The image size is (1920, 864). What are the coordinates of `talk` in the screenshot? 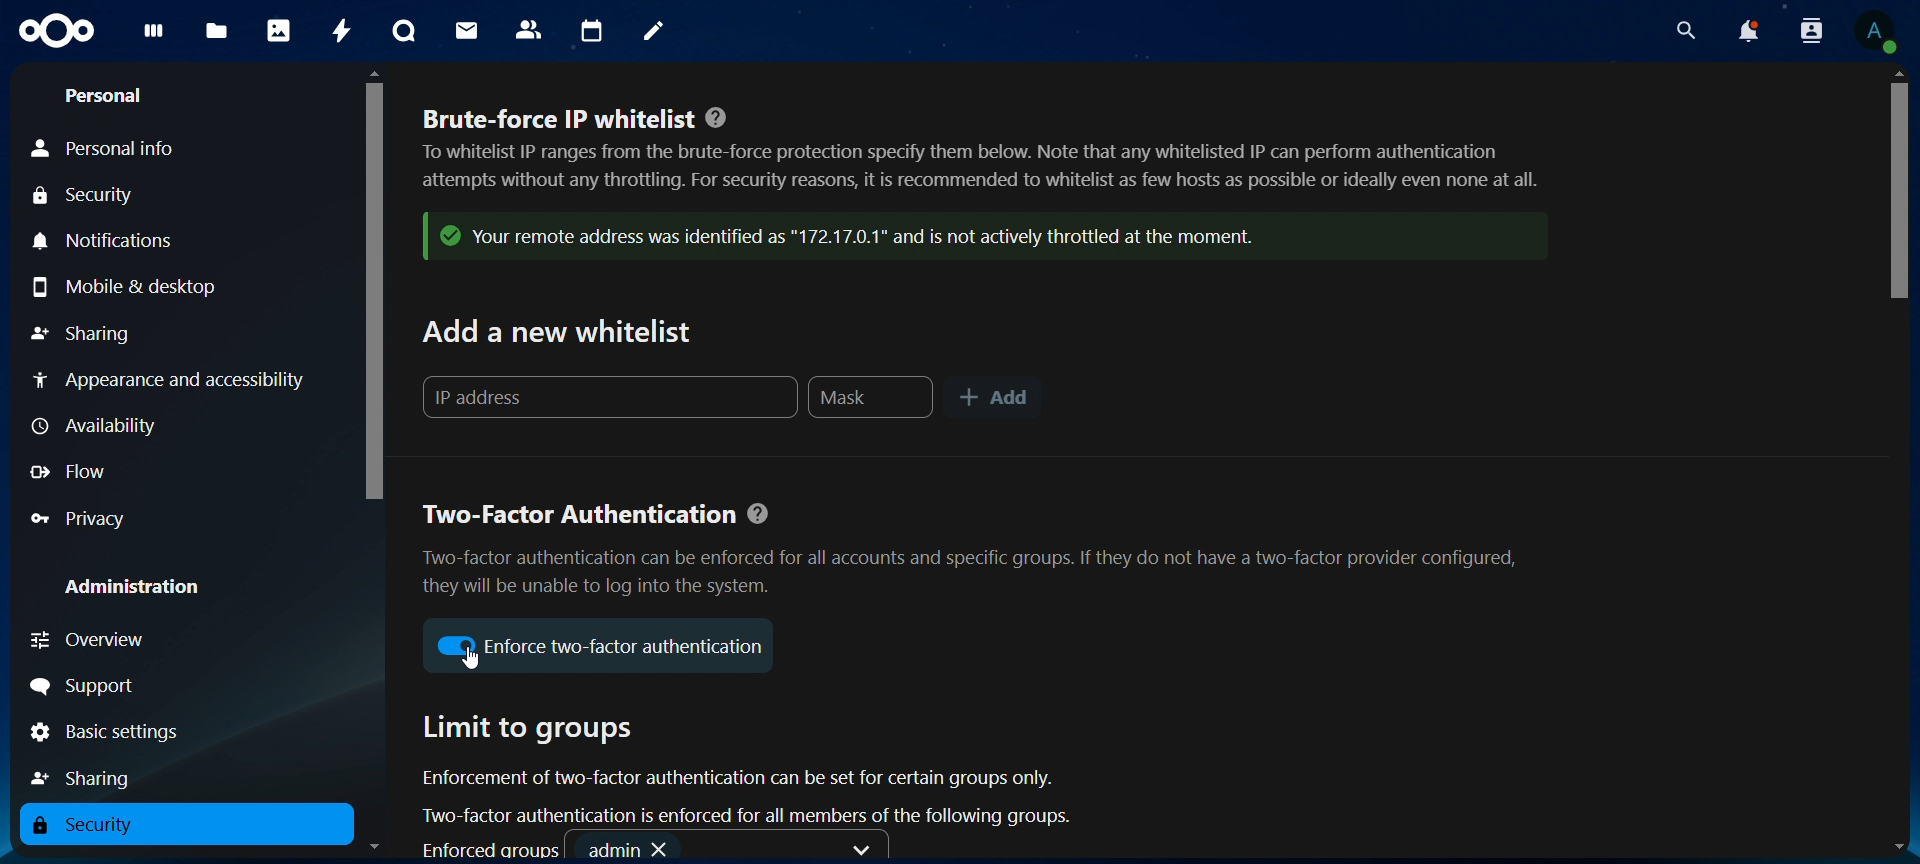 It's located at (404, 29).